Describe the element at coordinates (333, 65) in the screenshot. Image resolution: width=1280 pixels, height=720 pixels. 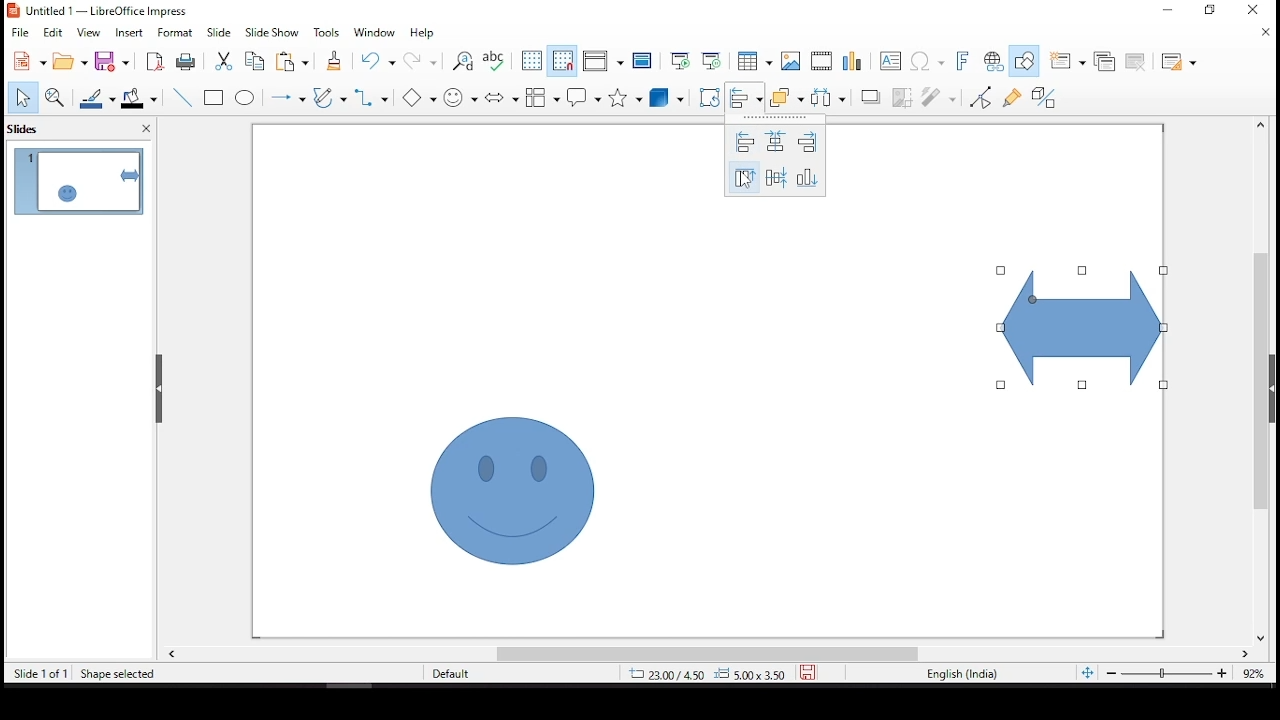
I see `clone formatting` at that location.